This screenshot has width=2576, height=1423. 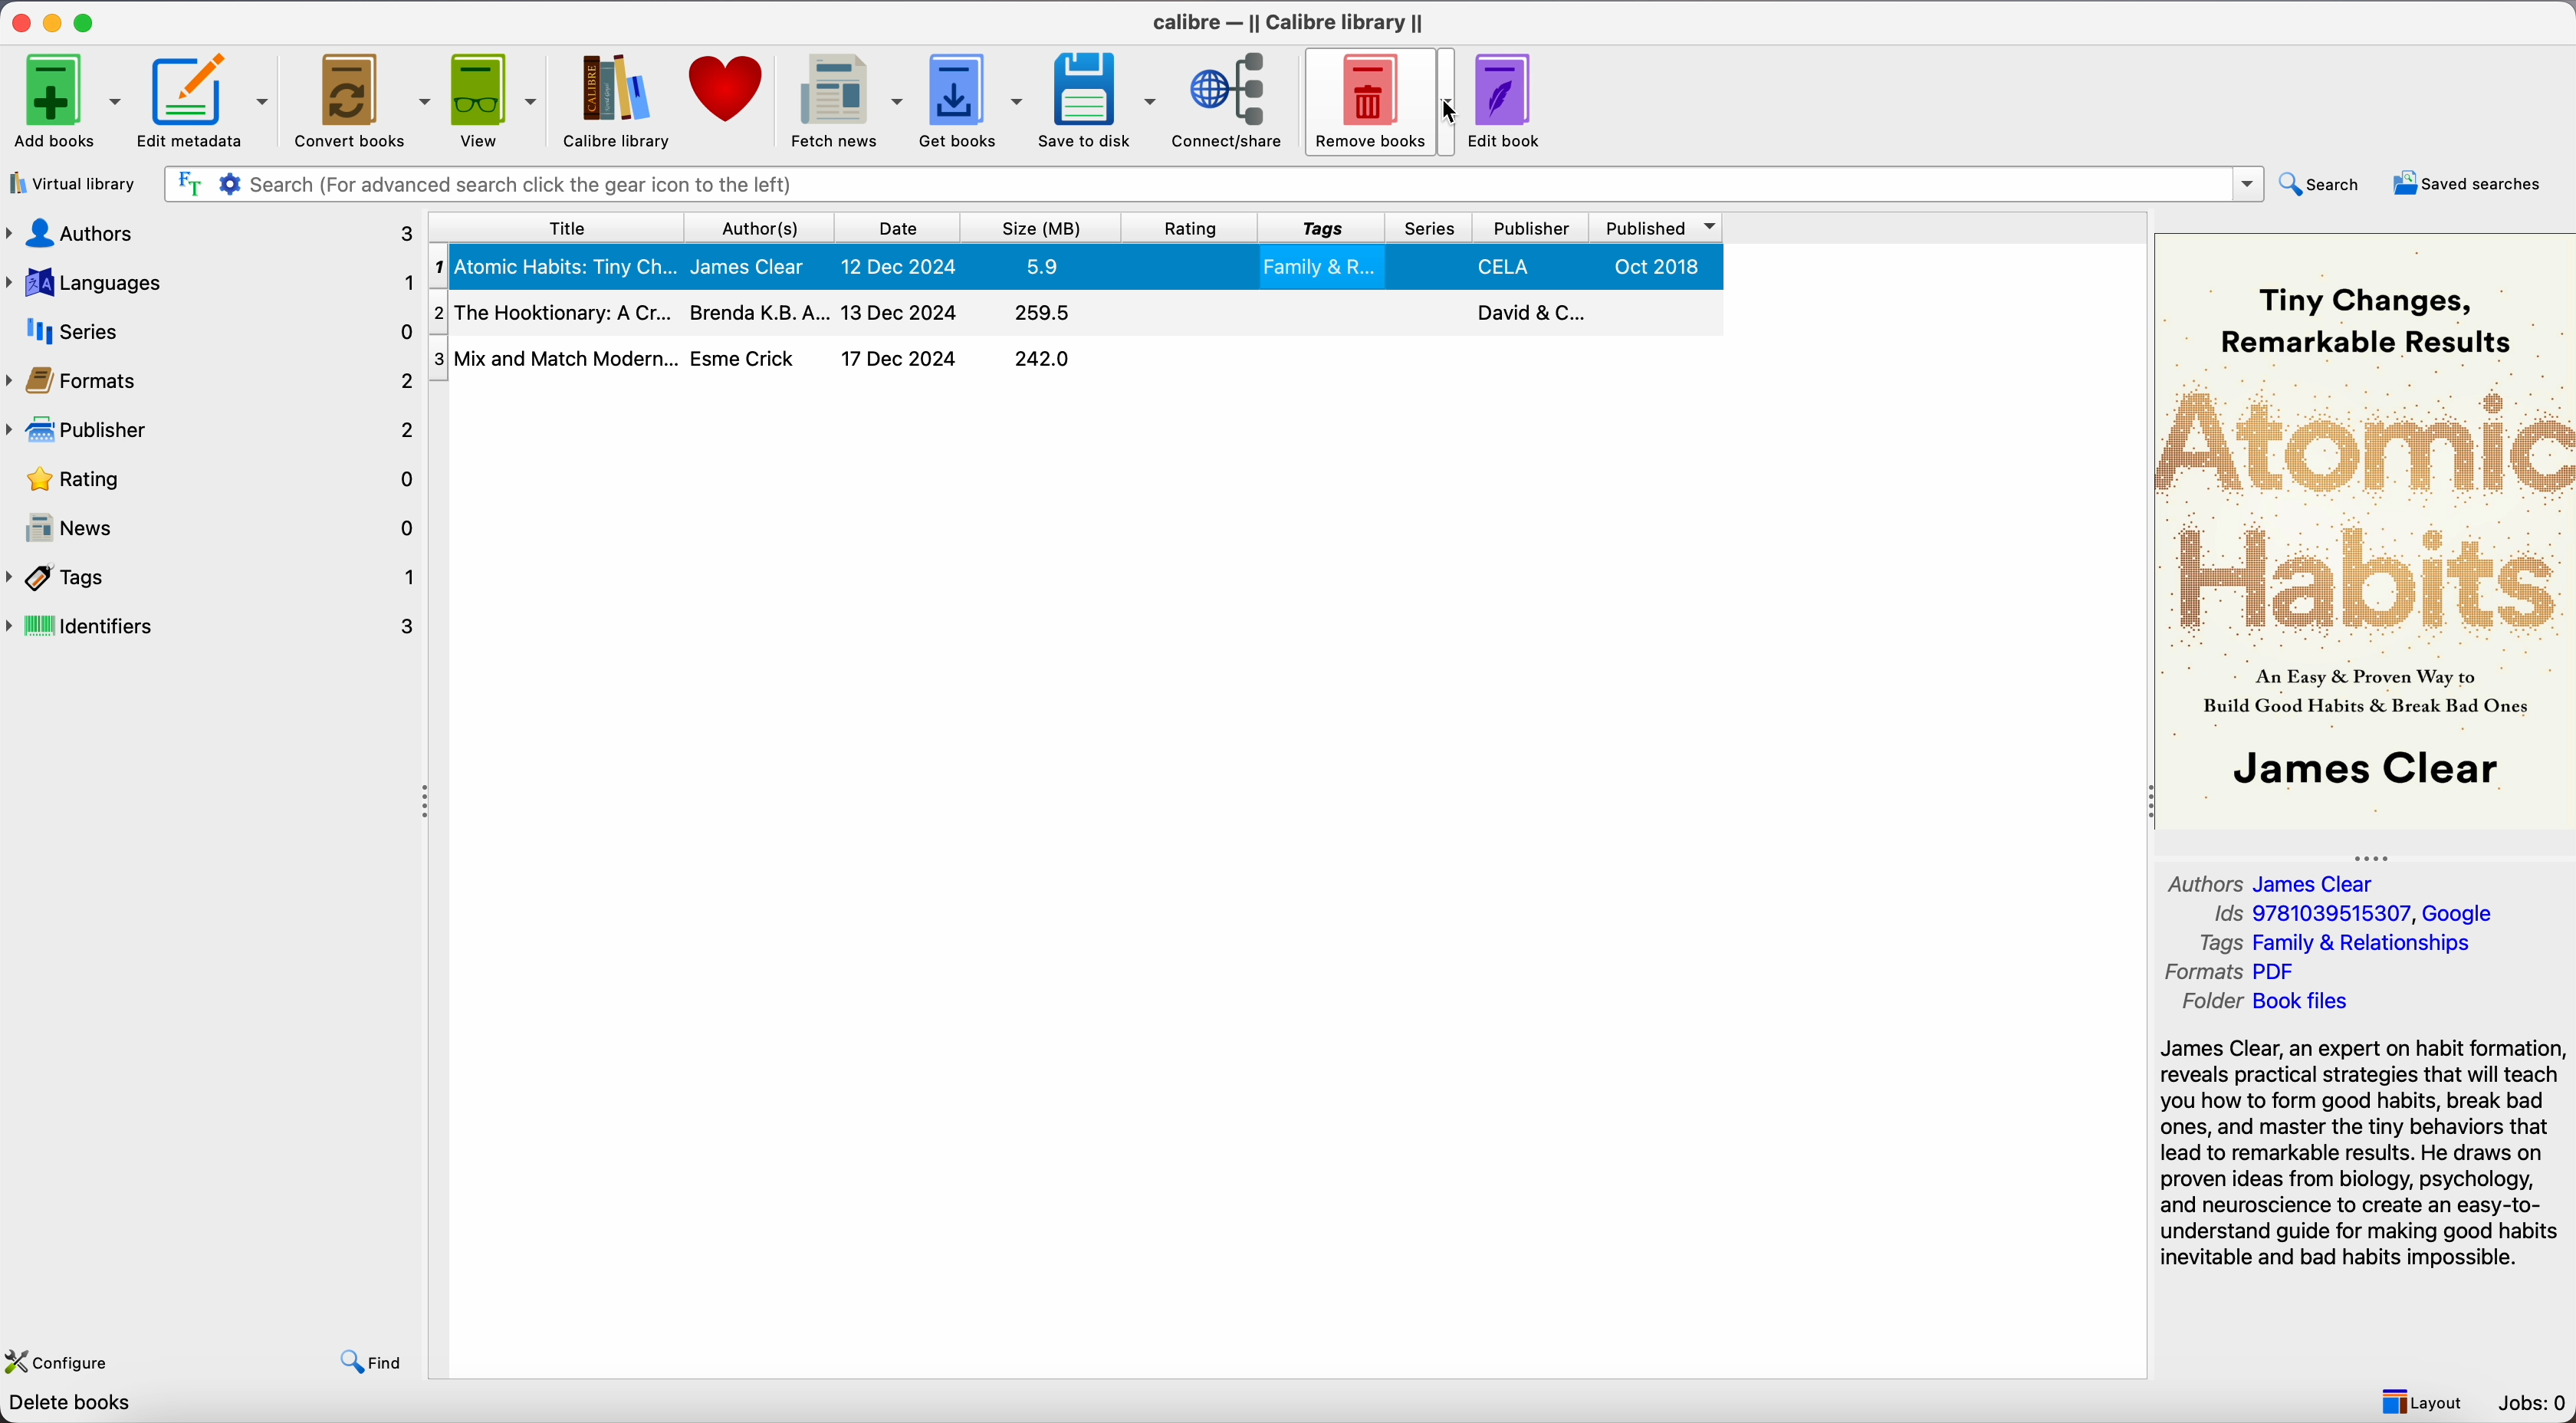 I want to click on 242.0, so click(x=1043, y=361).